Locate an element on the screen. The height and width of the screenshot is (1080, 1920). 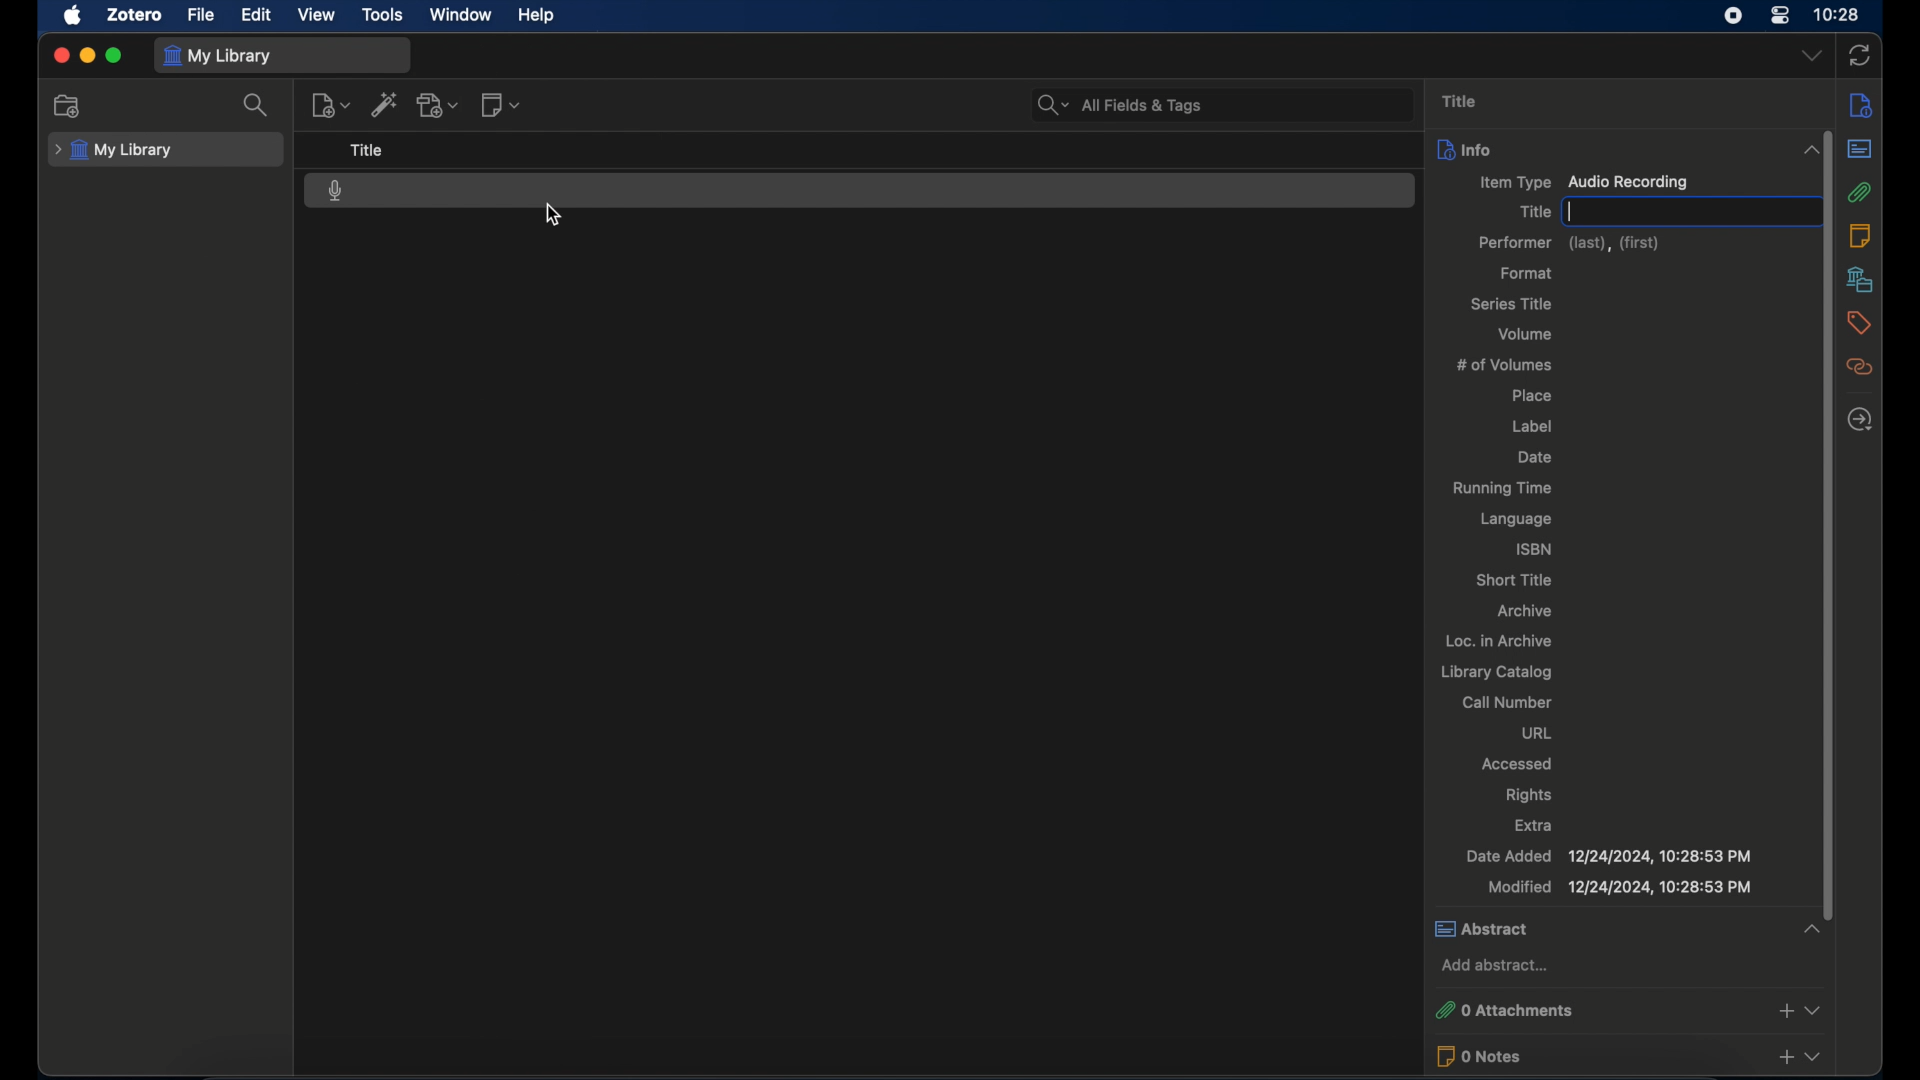
title is located at coordinates (1532, 212).